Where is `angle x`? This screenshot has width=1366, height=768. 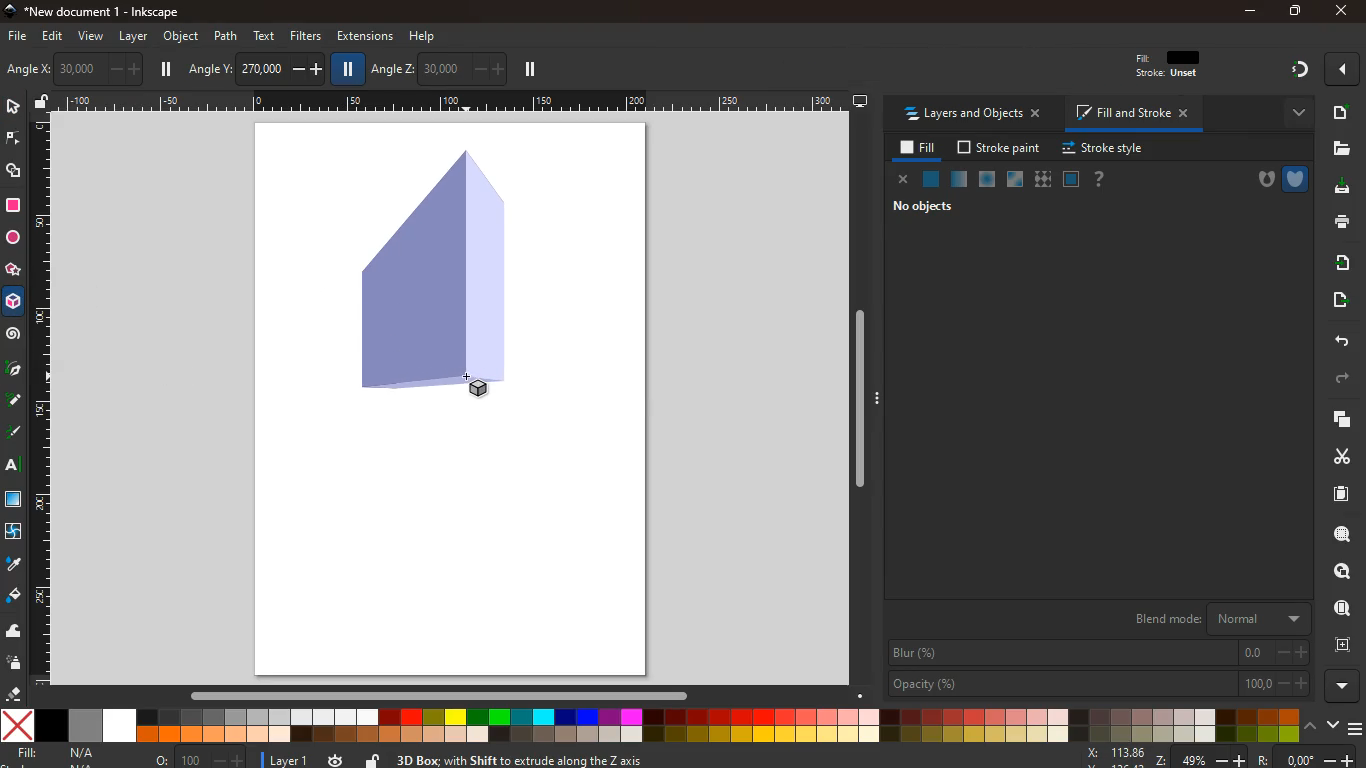
angle x is located at coordinates (89, 67).